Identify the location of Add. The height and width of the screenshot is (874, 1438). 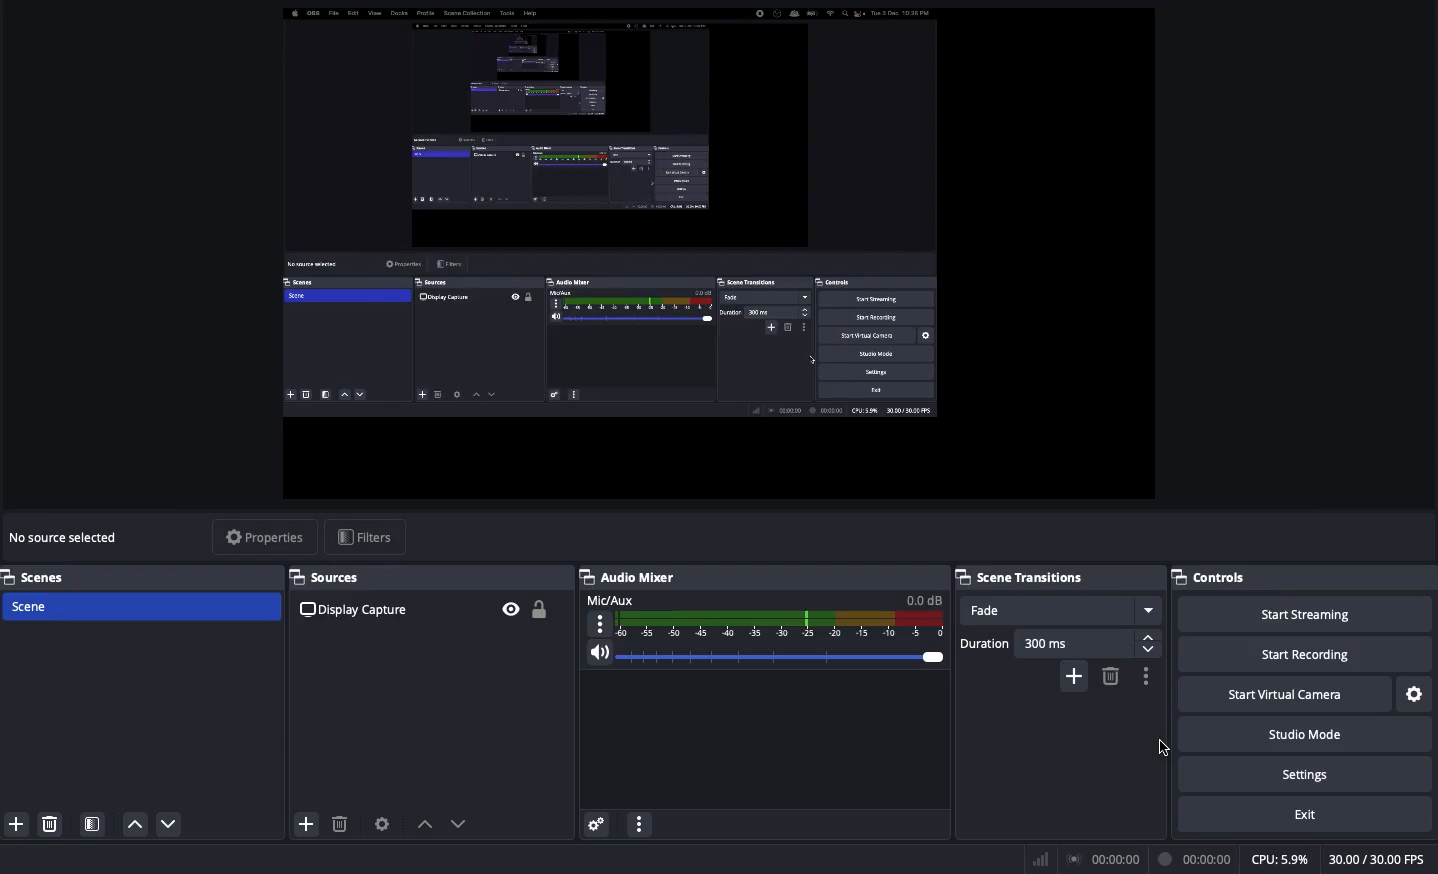
(13, 822).